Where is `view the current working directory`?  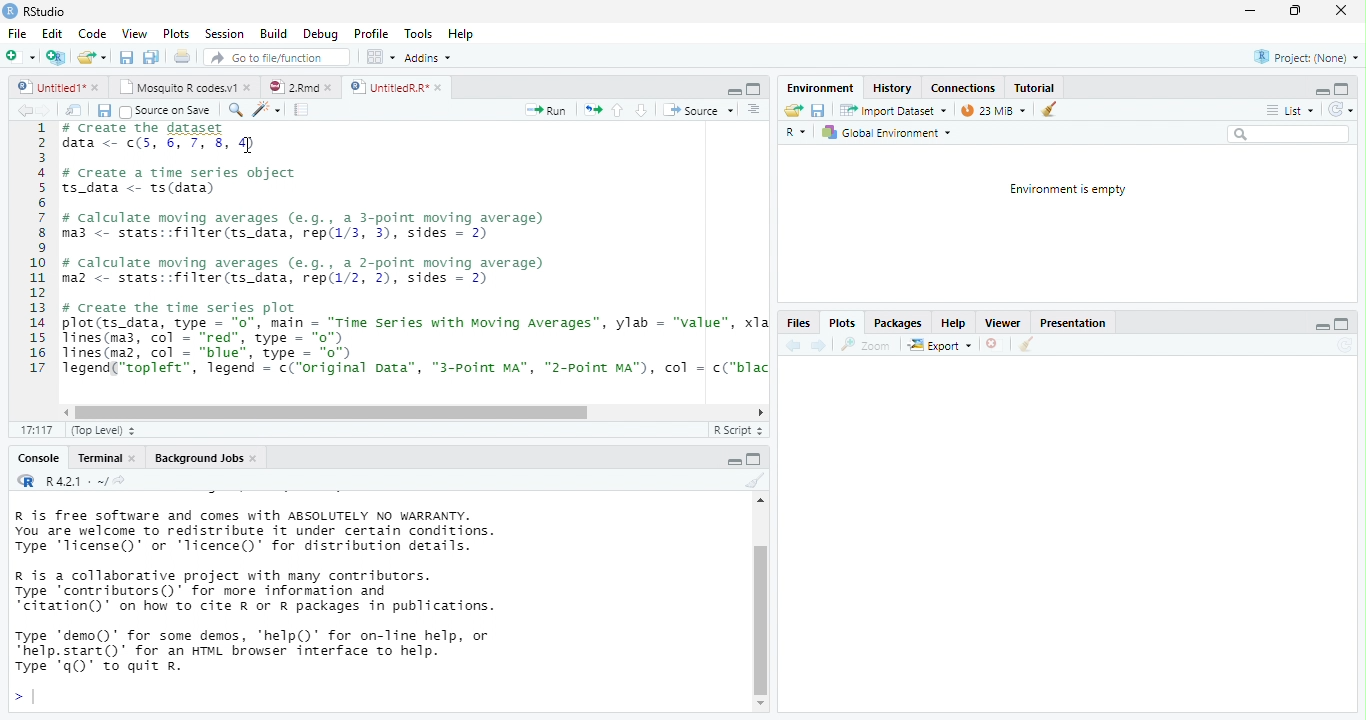 view the current working directory is located at coordinates (120, 480).